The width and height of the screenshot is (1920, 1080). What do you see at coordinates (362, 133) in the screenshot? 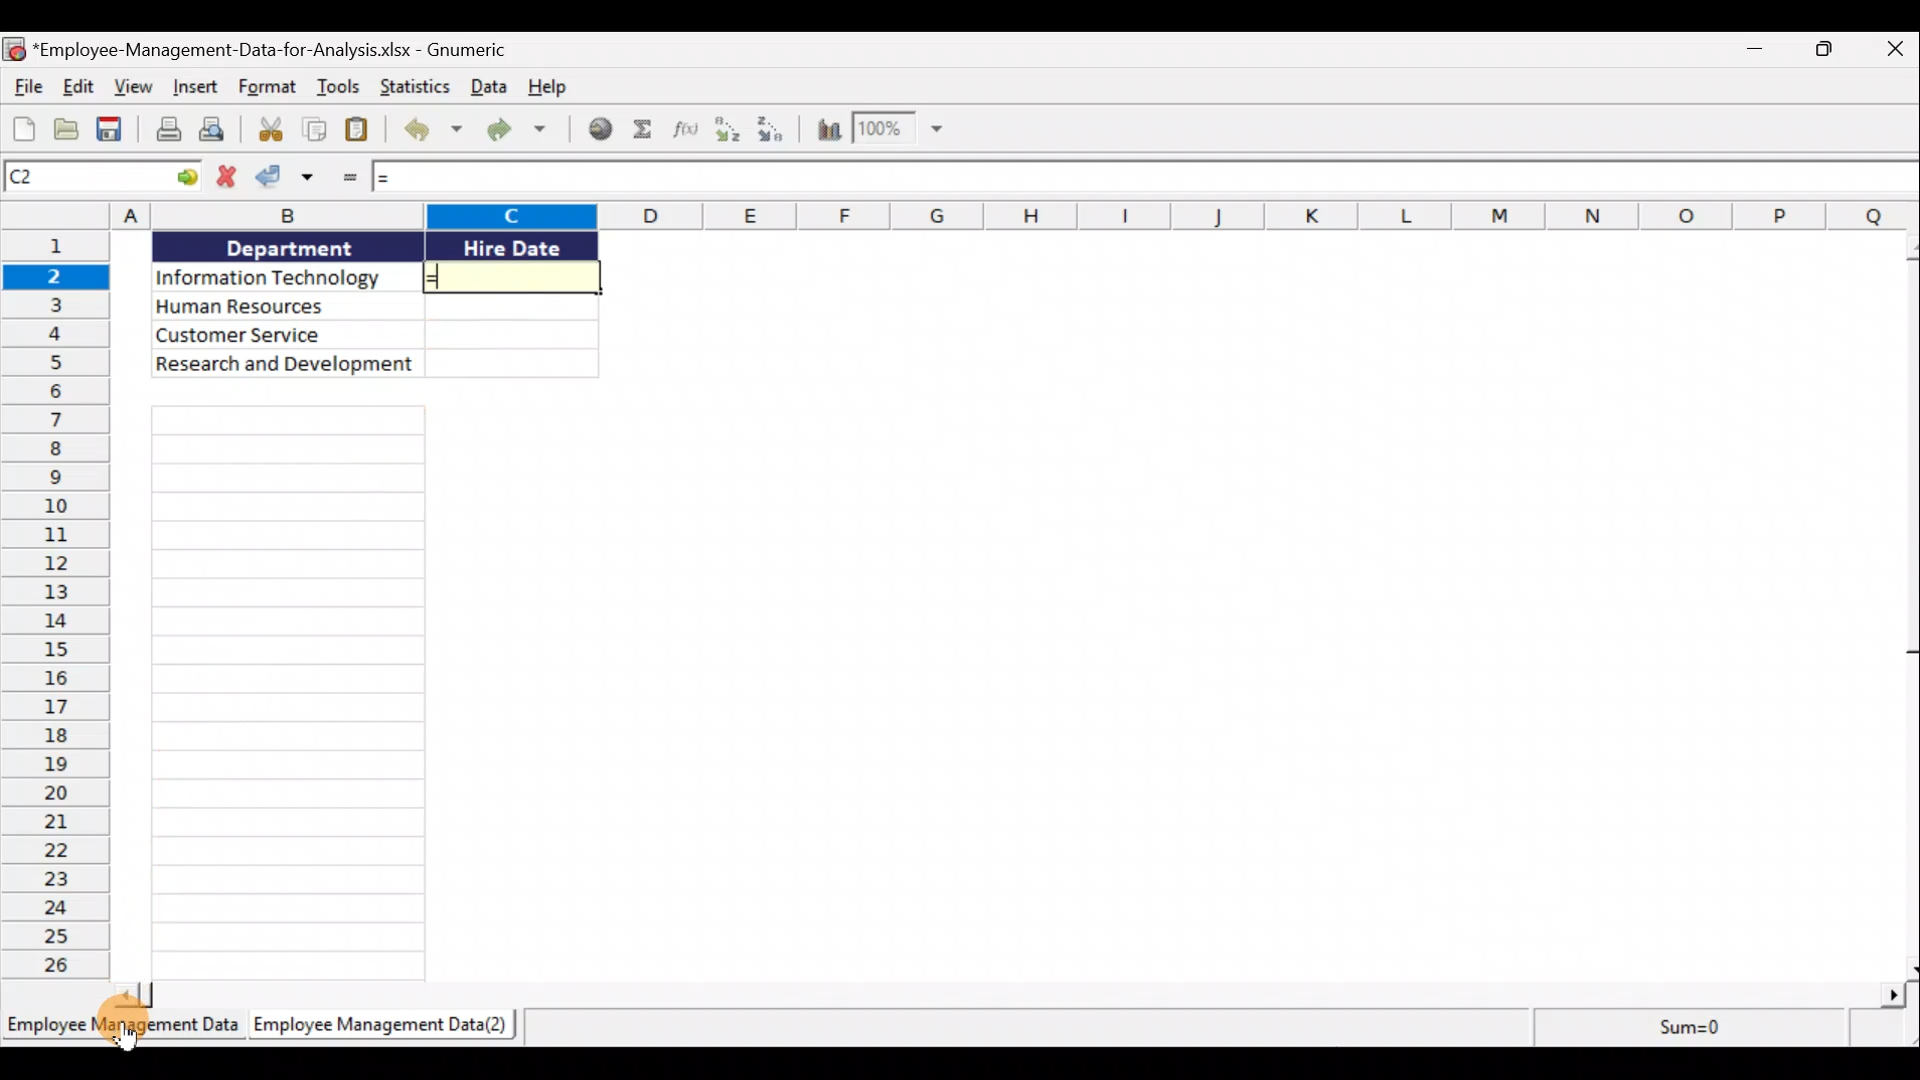
I see `Paste clipboard` at bounding box center [362, 133].